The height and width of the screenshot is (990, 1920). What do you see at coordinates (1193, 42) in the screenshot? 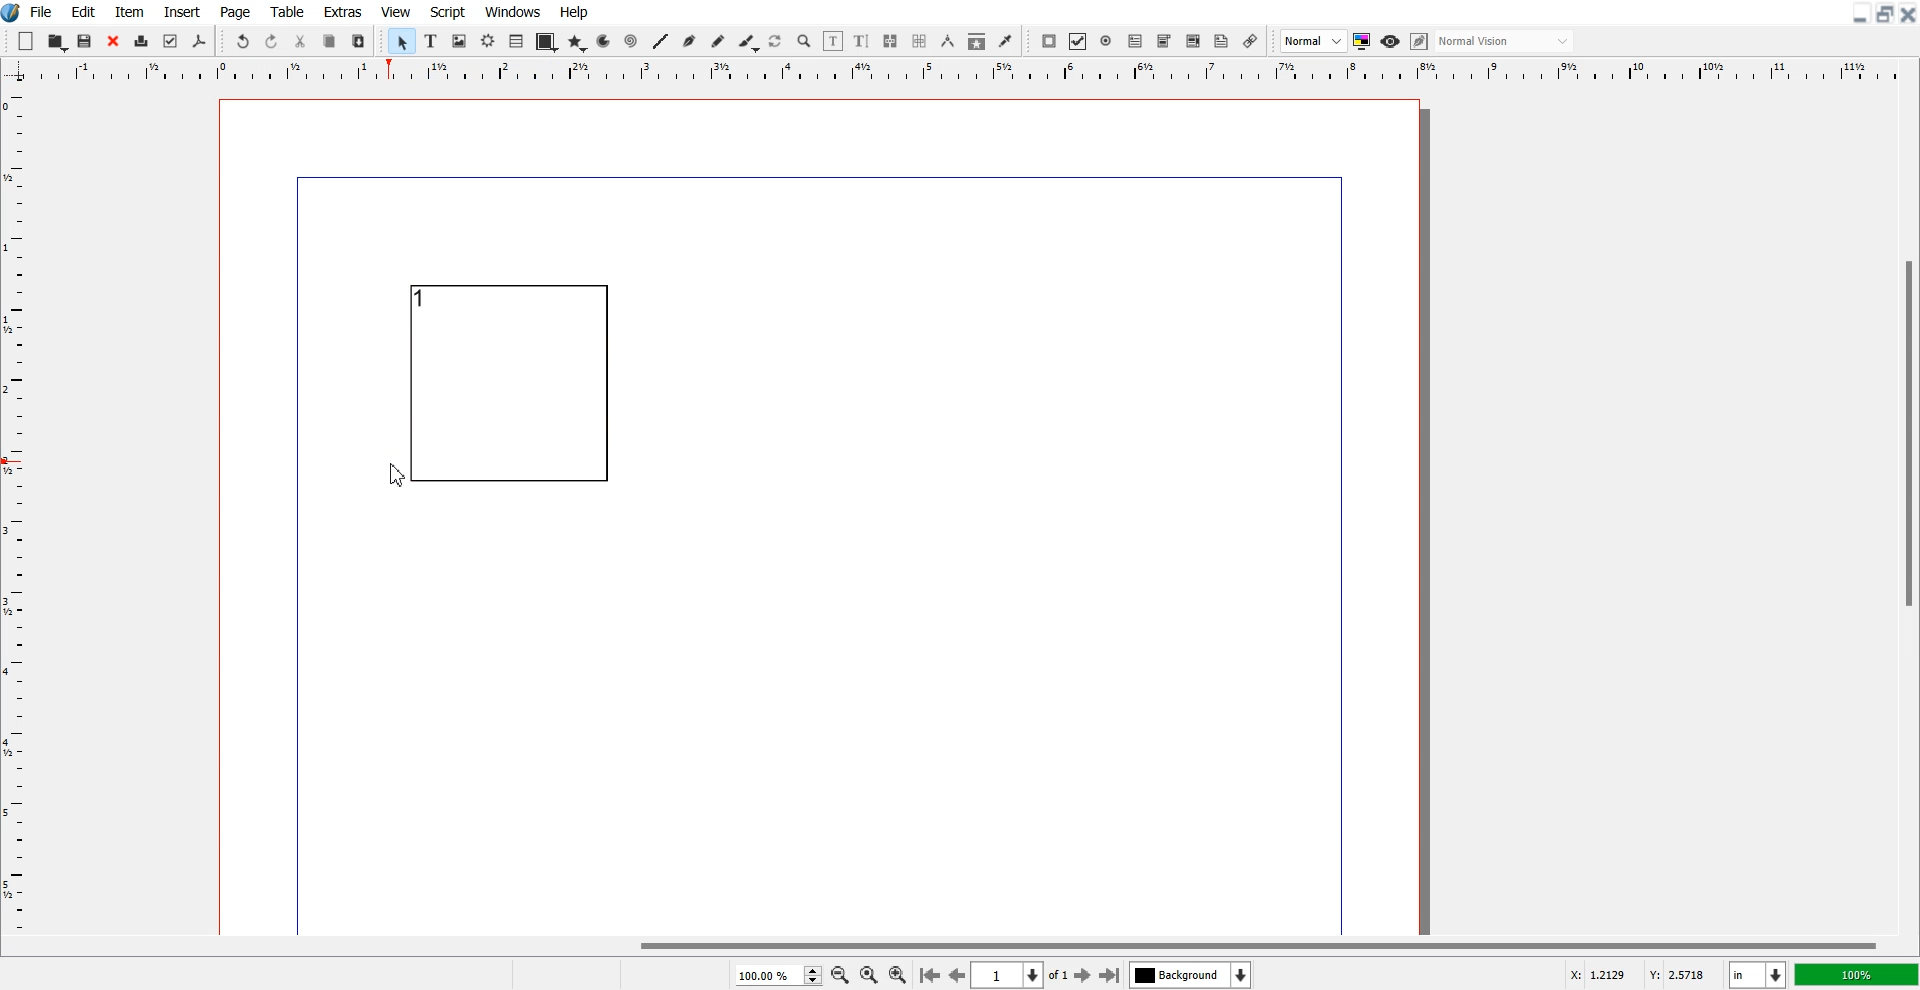
I see `PDF List Box` at bounding box center [1193, 42].